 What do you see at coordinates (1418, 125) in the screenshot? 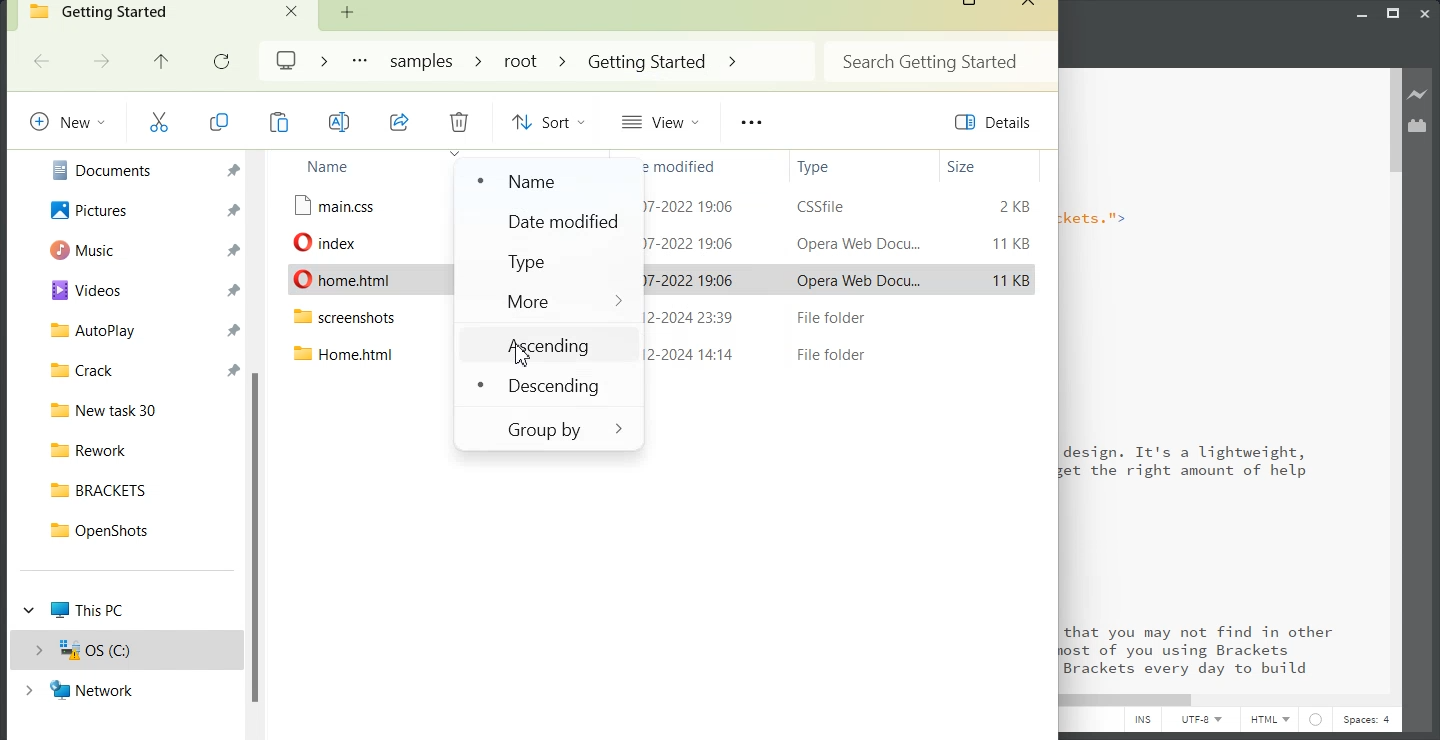
I see `Extension Manager` at bounding box center [1418, 125].